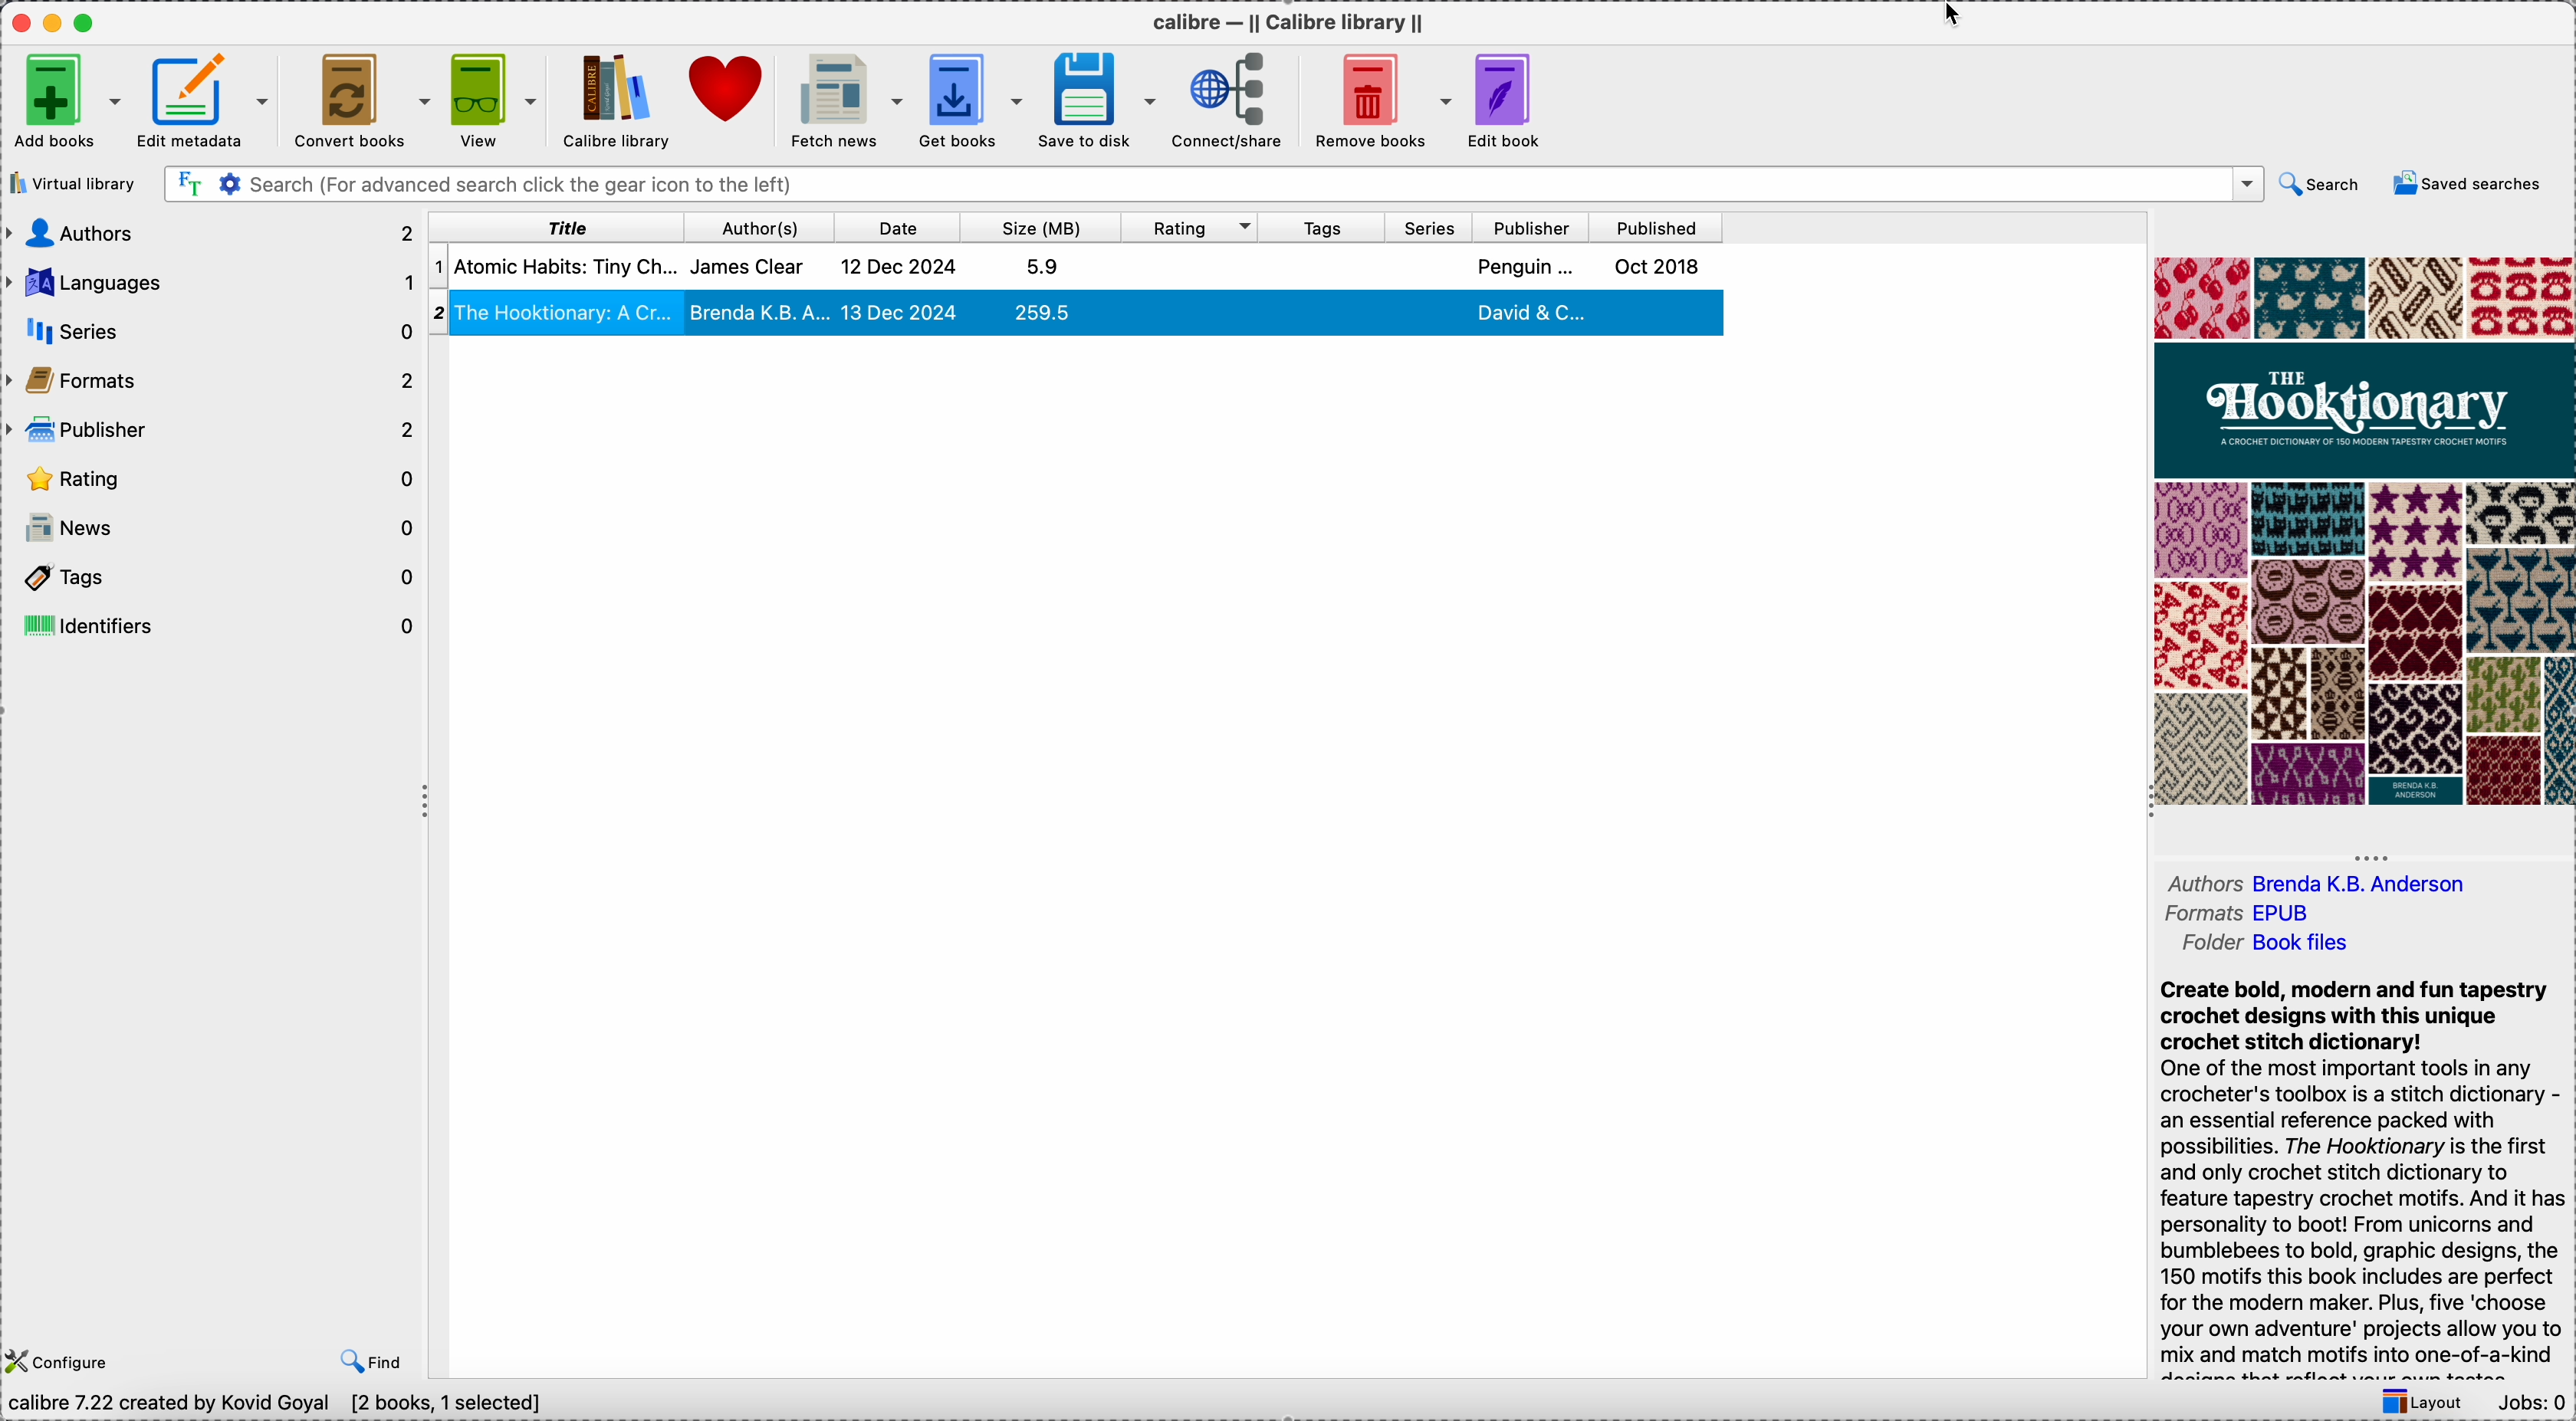  I want to click on rating, so click(216, 476).